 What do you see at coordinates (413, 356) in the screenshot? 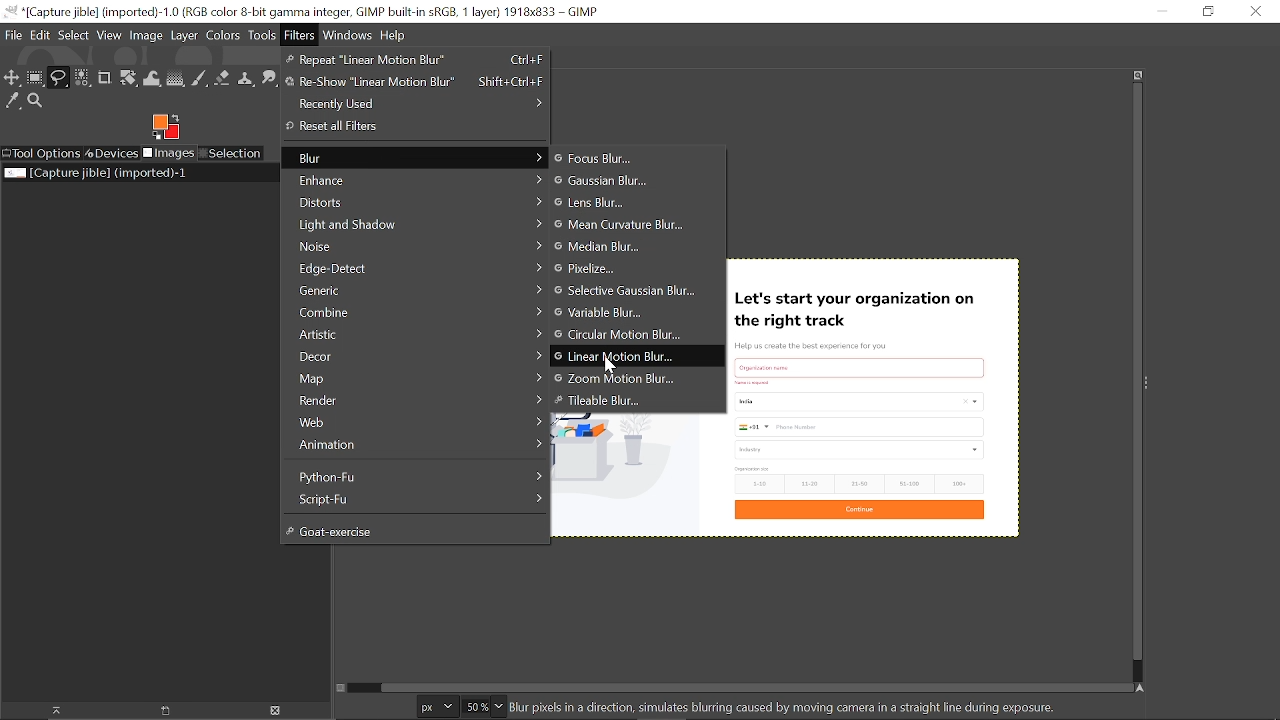
I see `Decor` at bounding box center [413, 356].